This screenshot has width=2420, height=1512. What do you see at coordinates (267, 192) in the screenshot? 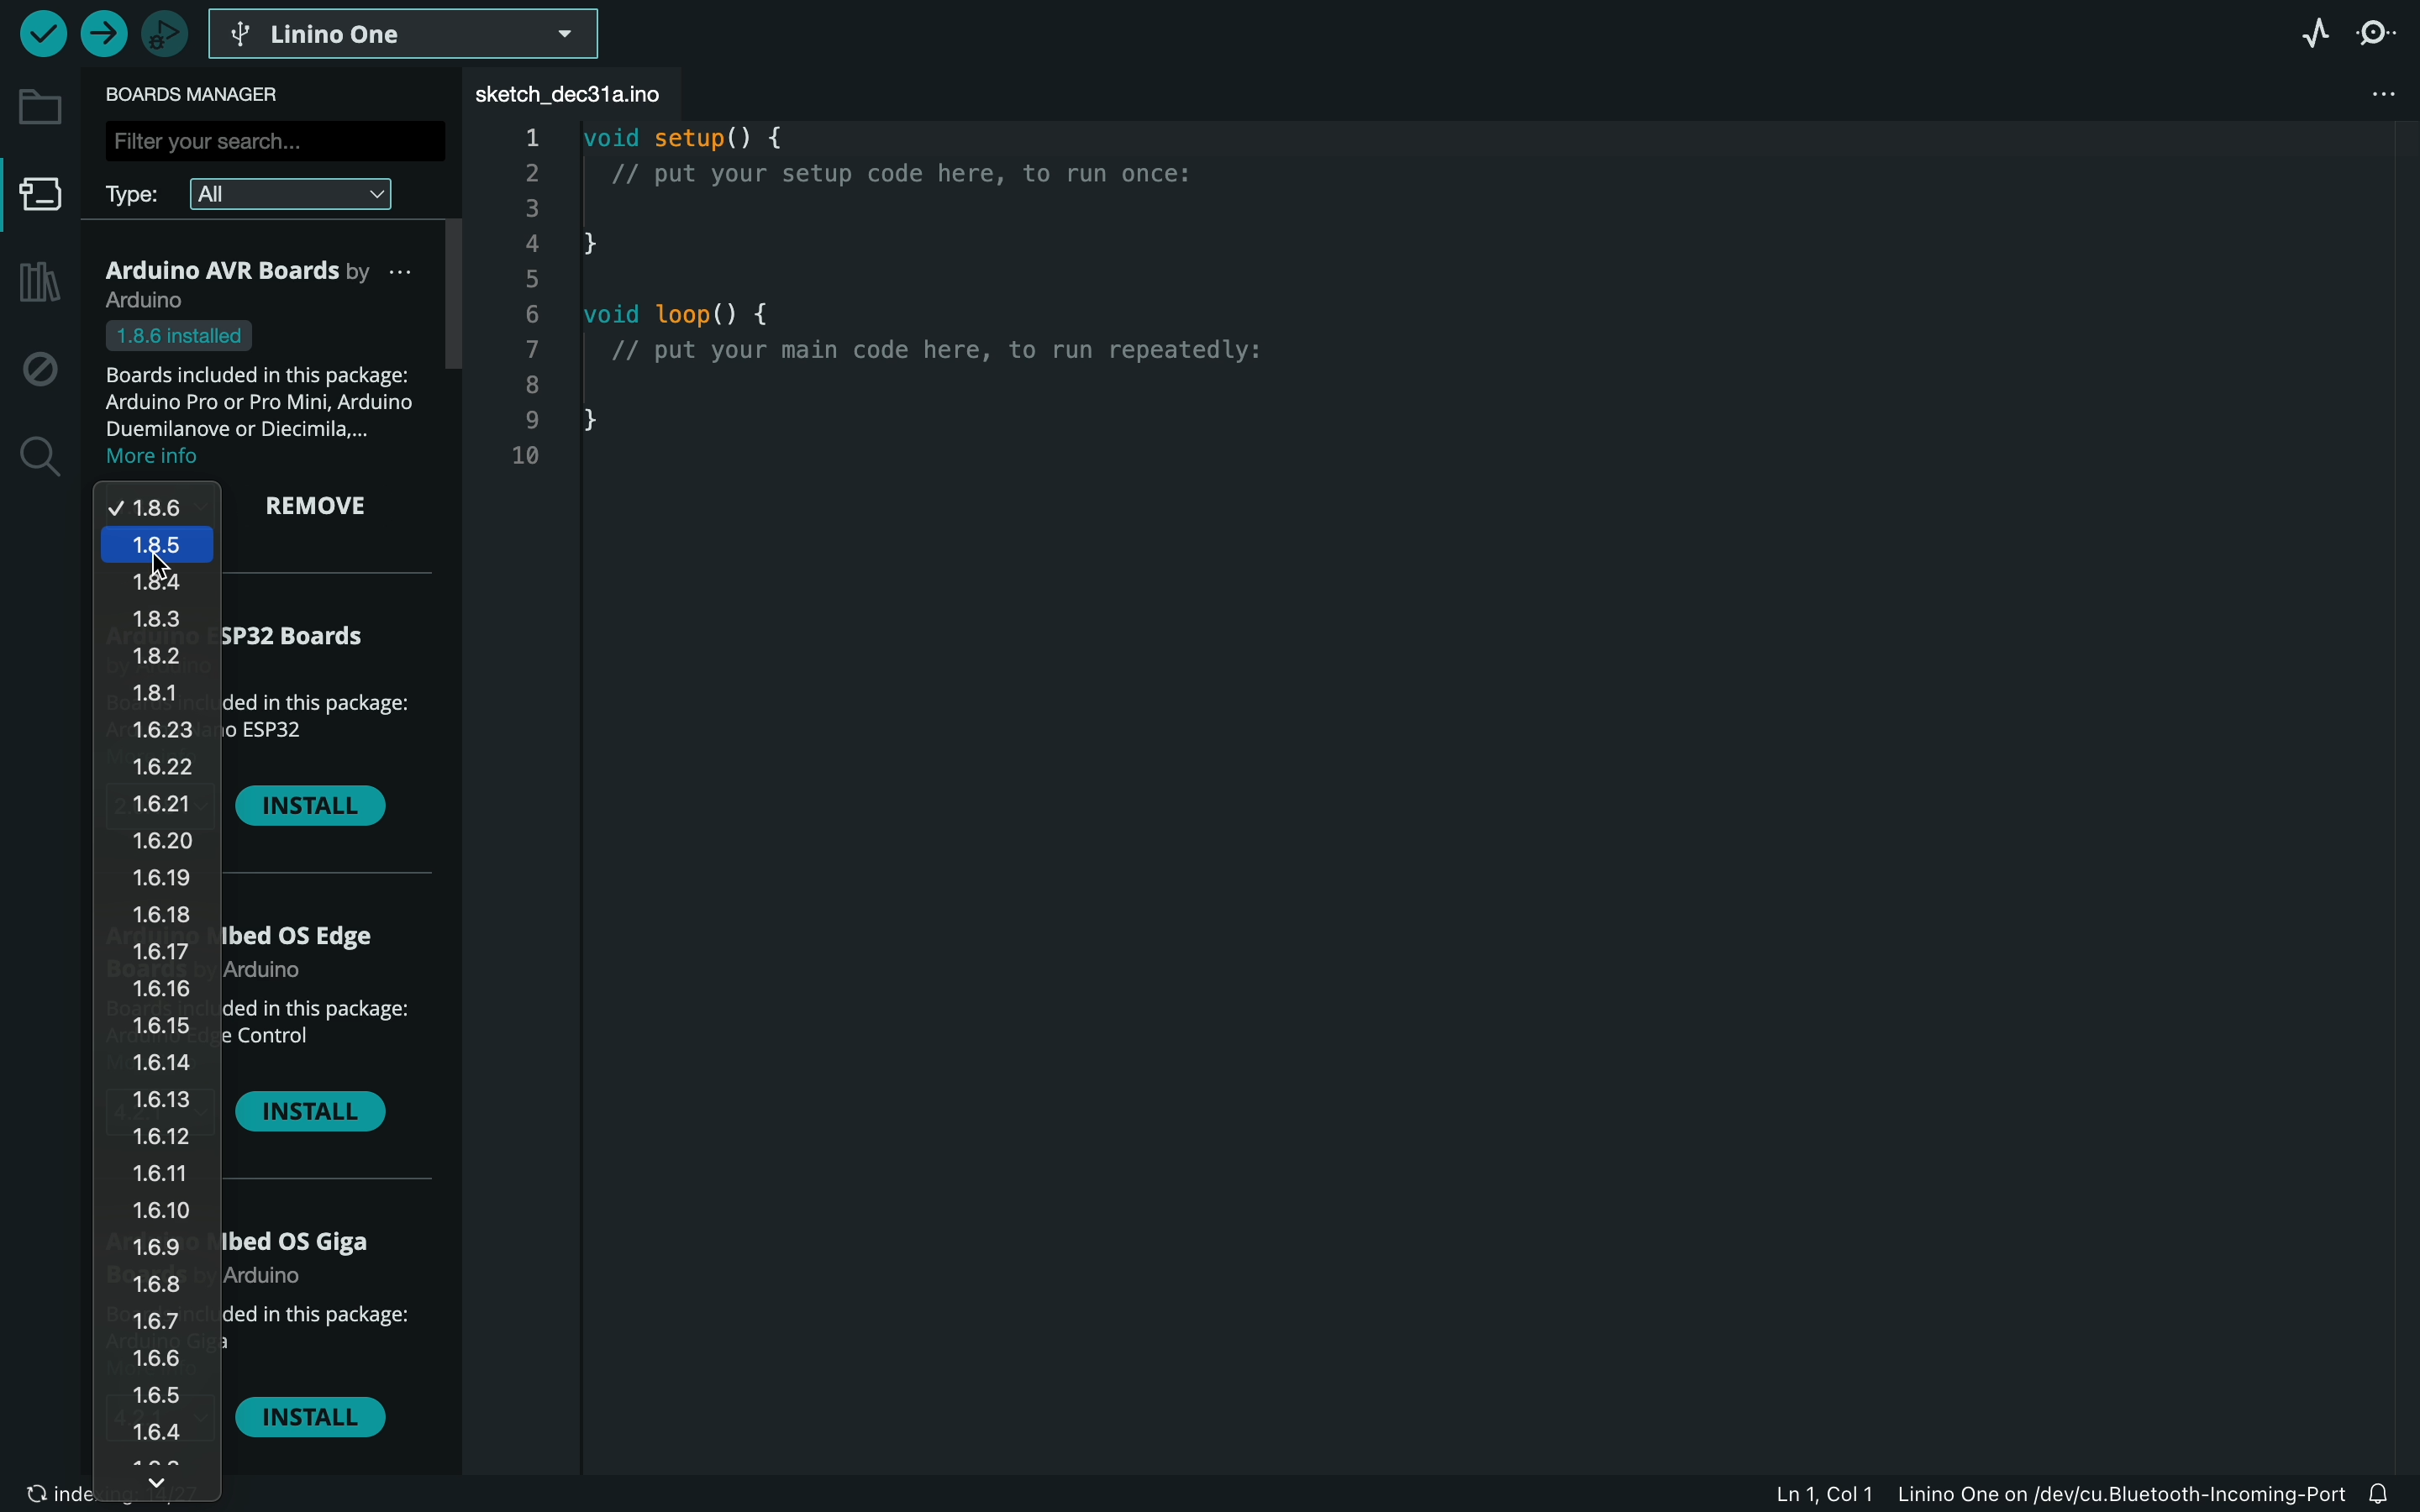
I see `type filter` at bounding box center [267, 192].